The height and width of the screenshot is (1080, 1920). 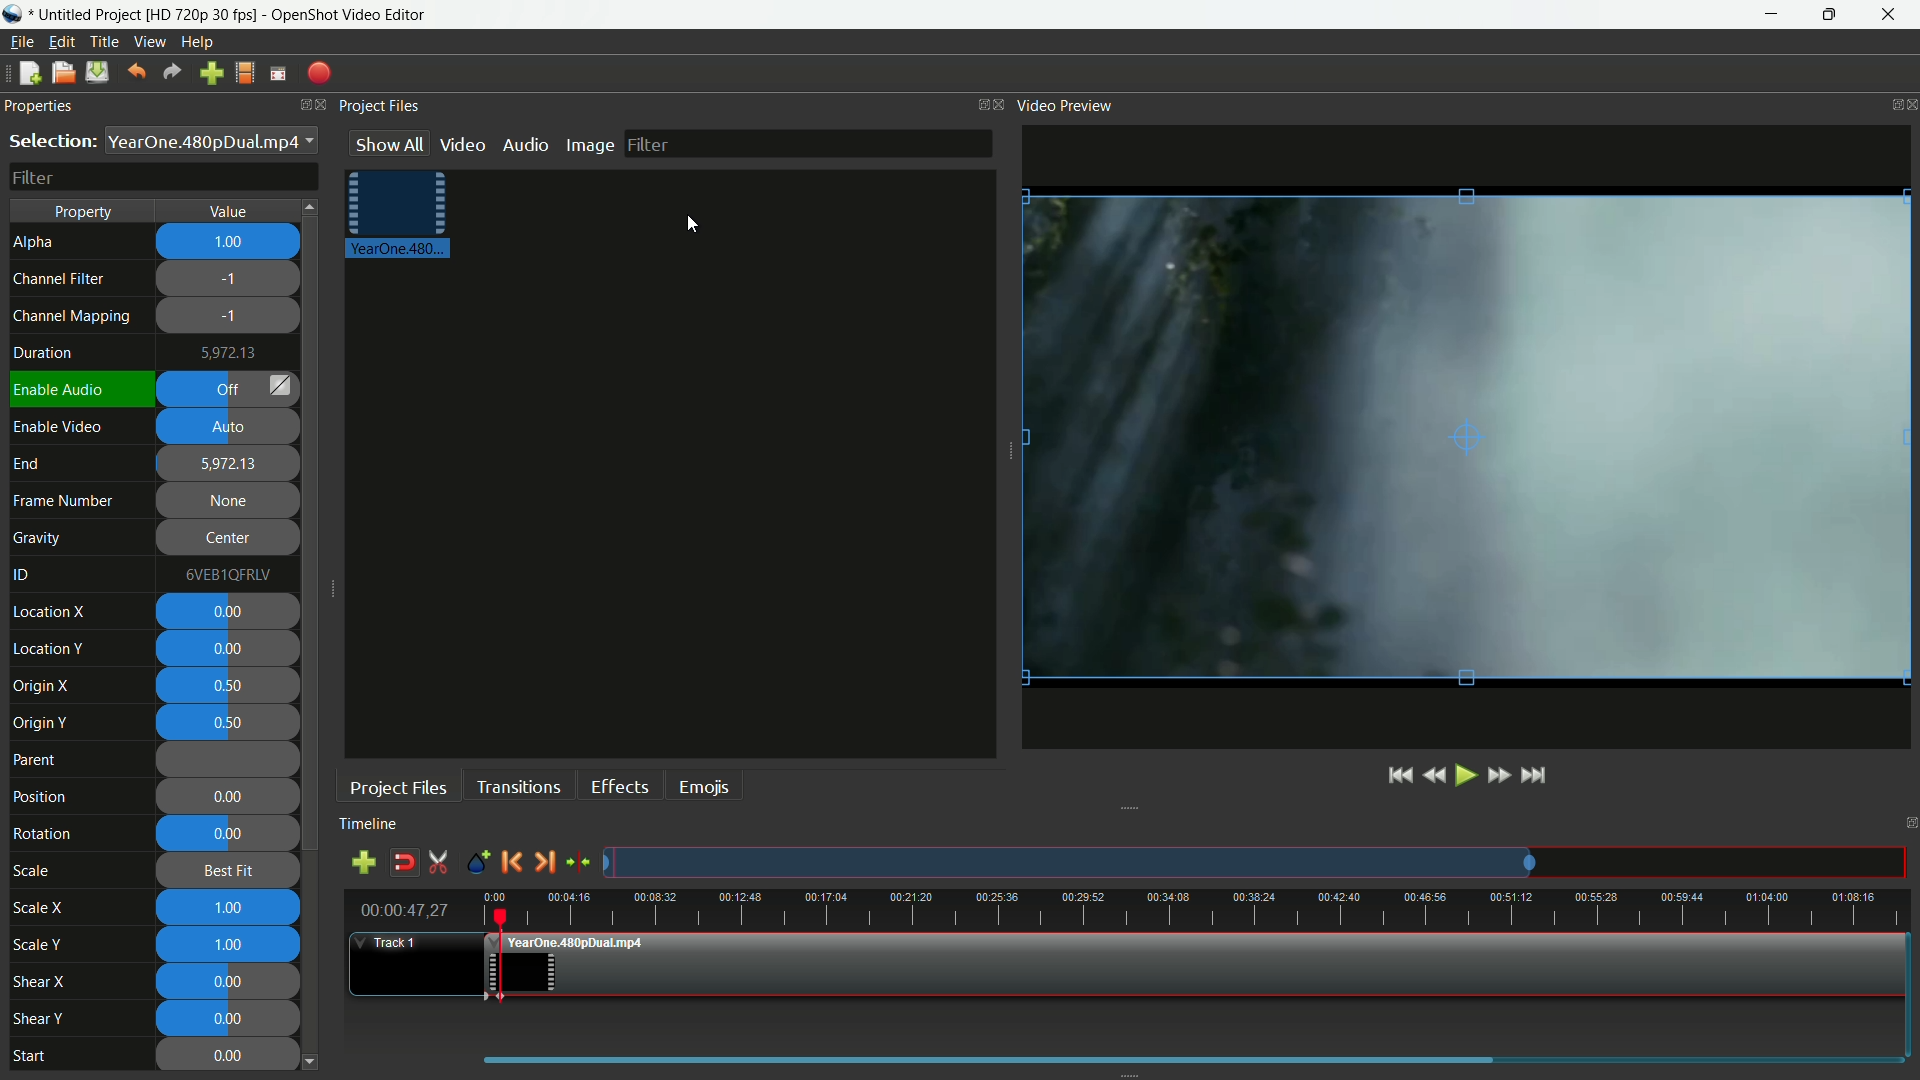 I want to click on 0.00, so click(x=230, y=649).